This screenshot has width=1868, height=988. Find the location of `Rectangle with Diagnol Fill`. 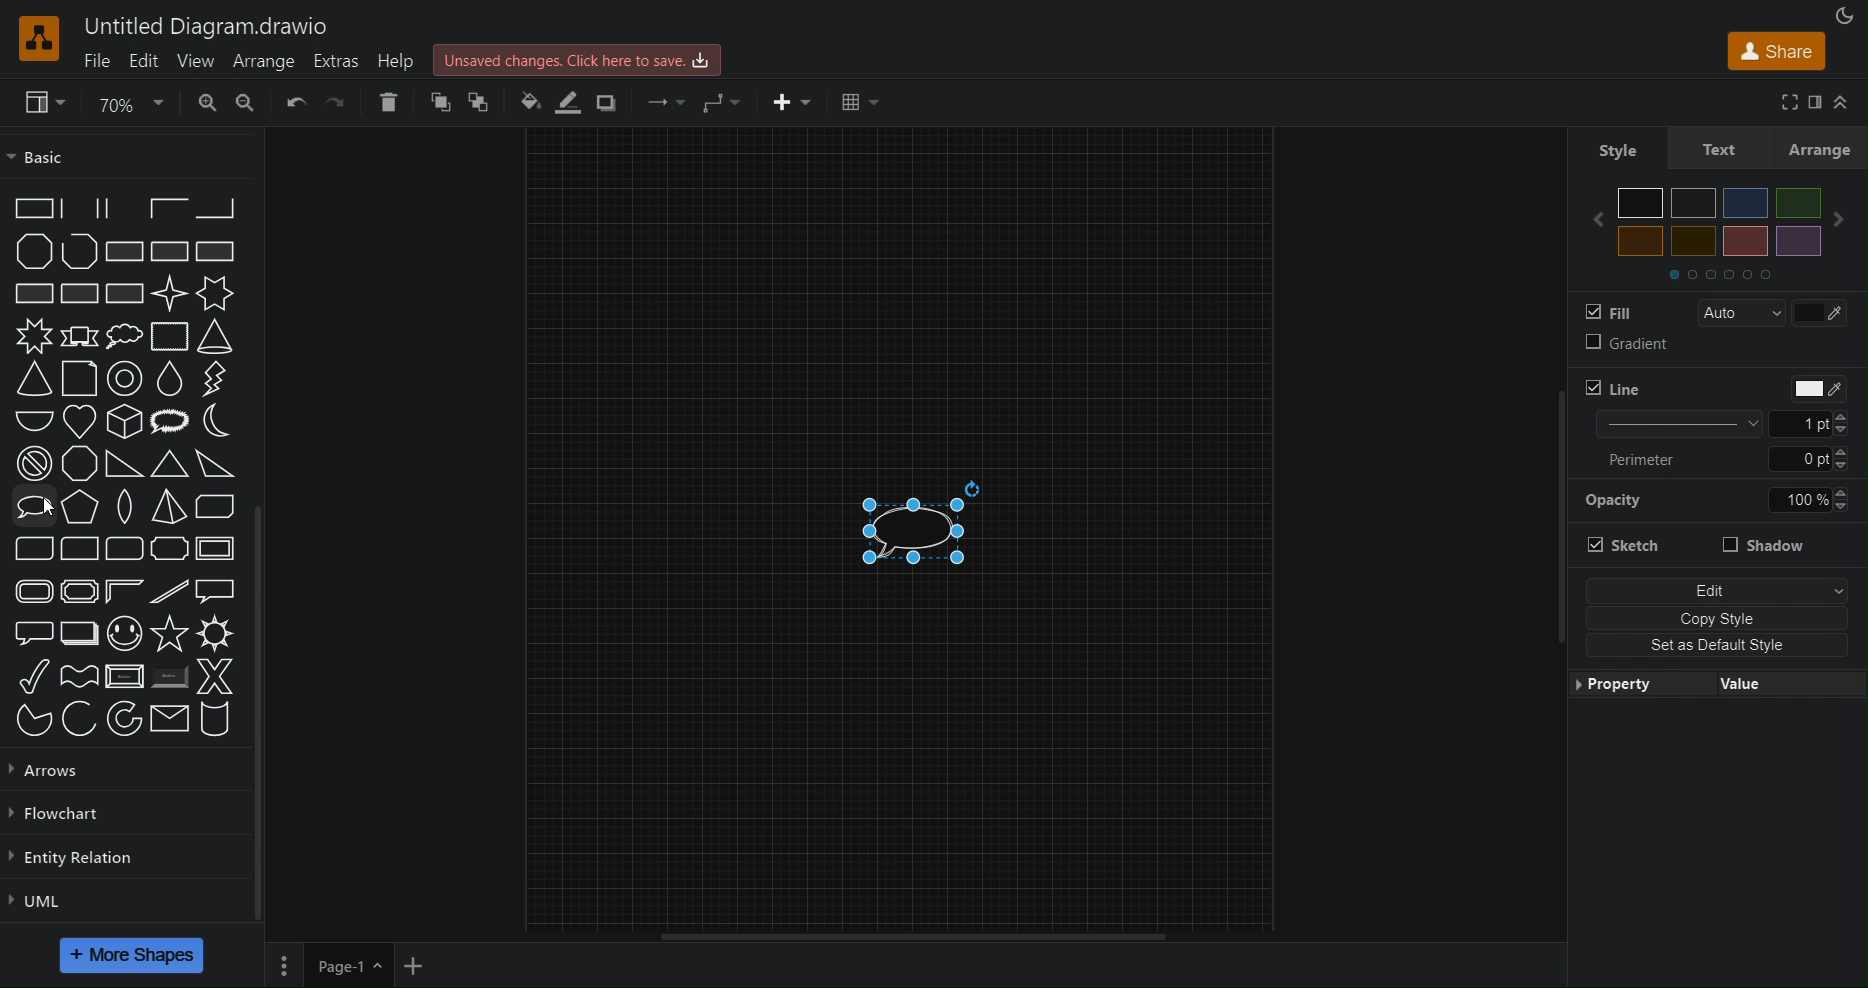

Rectangle with Diagnol Fill is located at coordinates (125, 251).